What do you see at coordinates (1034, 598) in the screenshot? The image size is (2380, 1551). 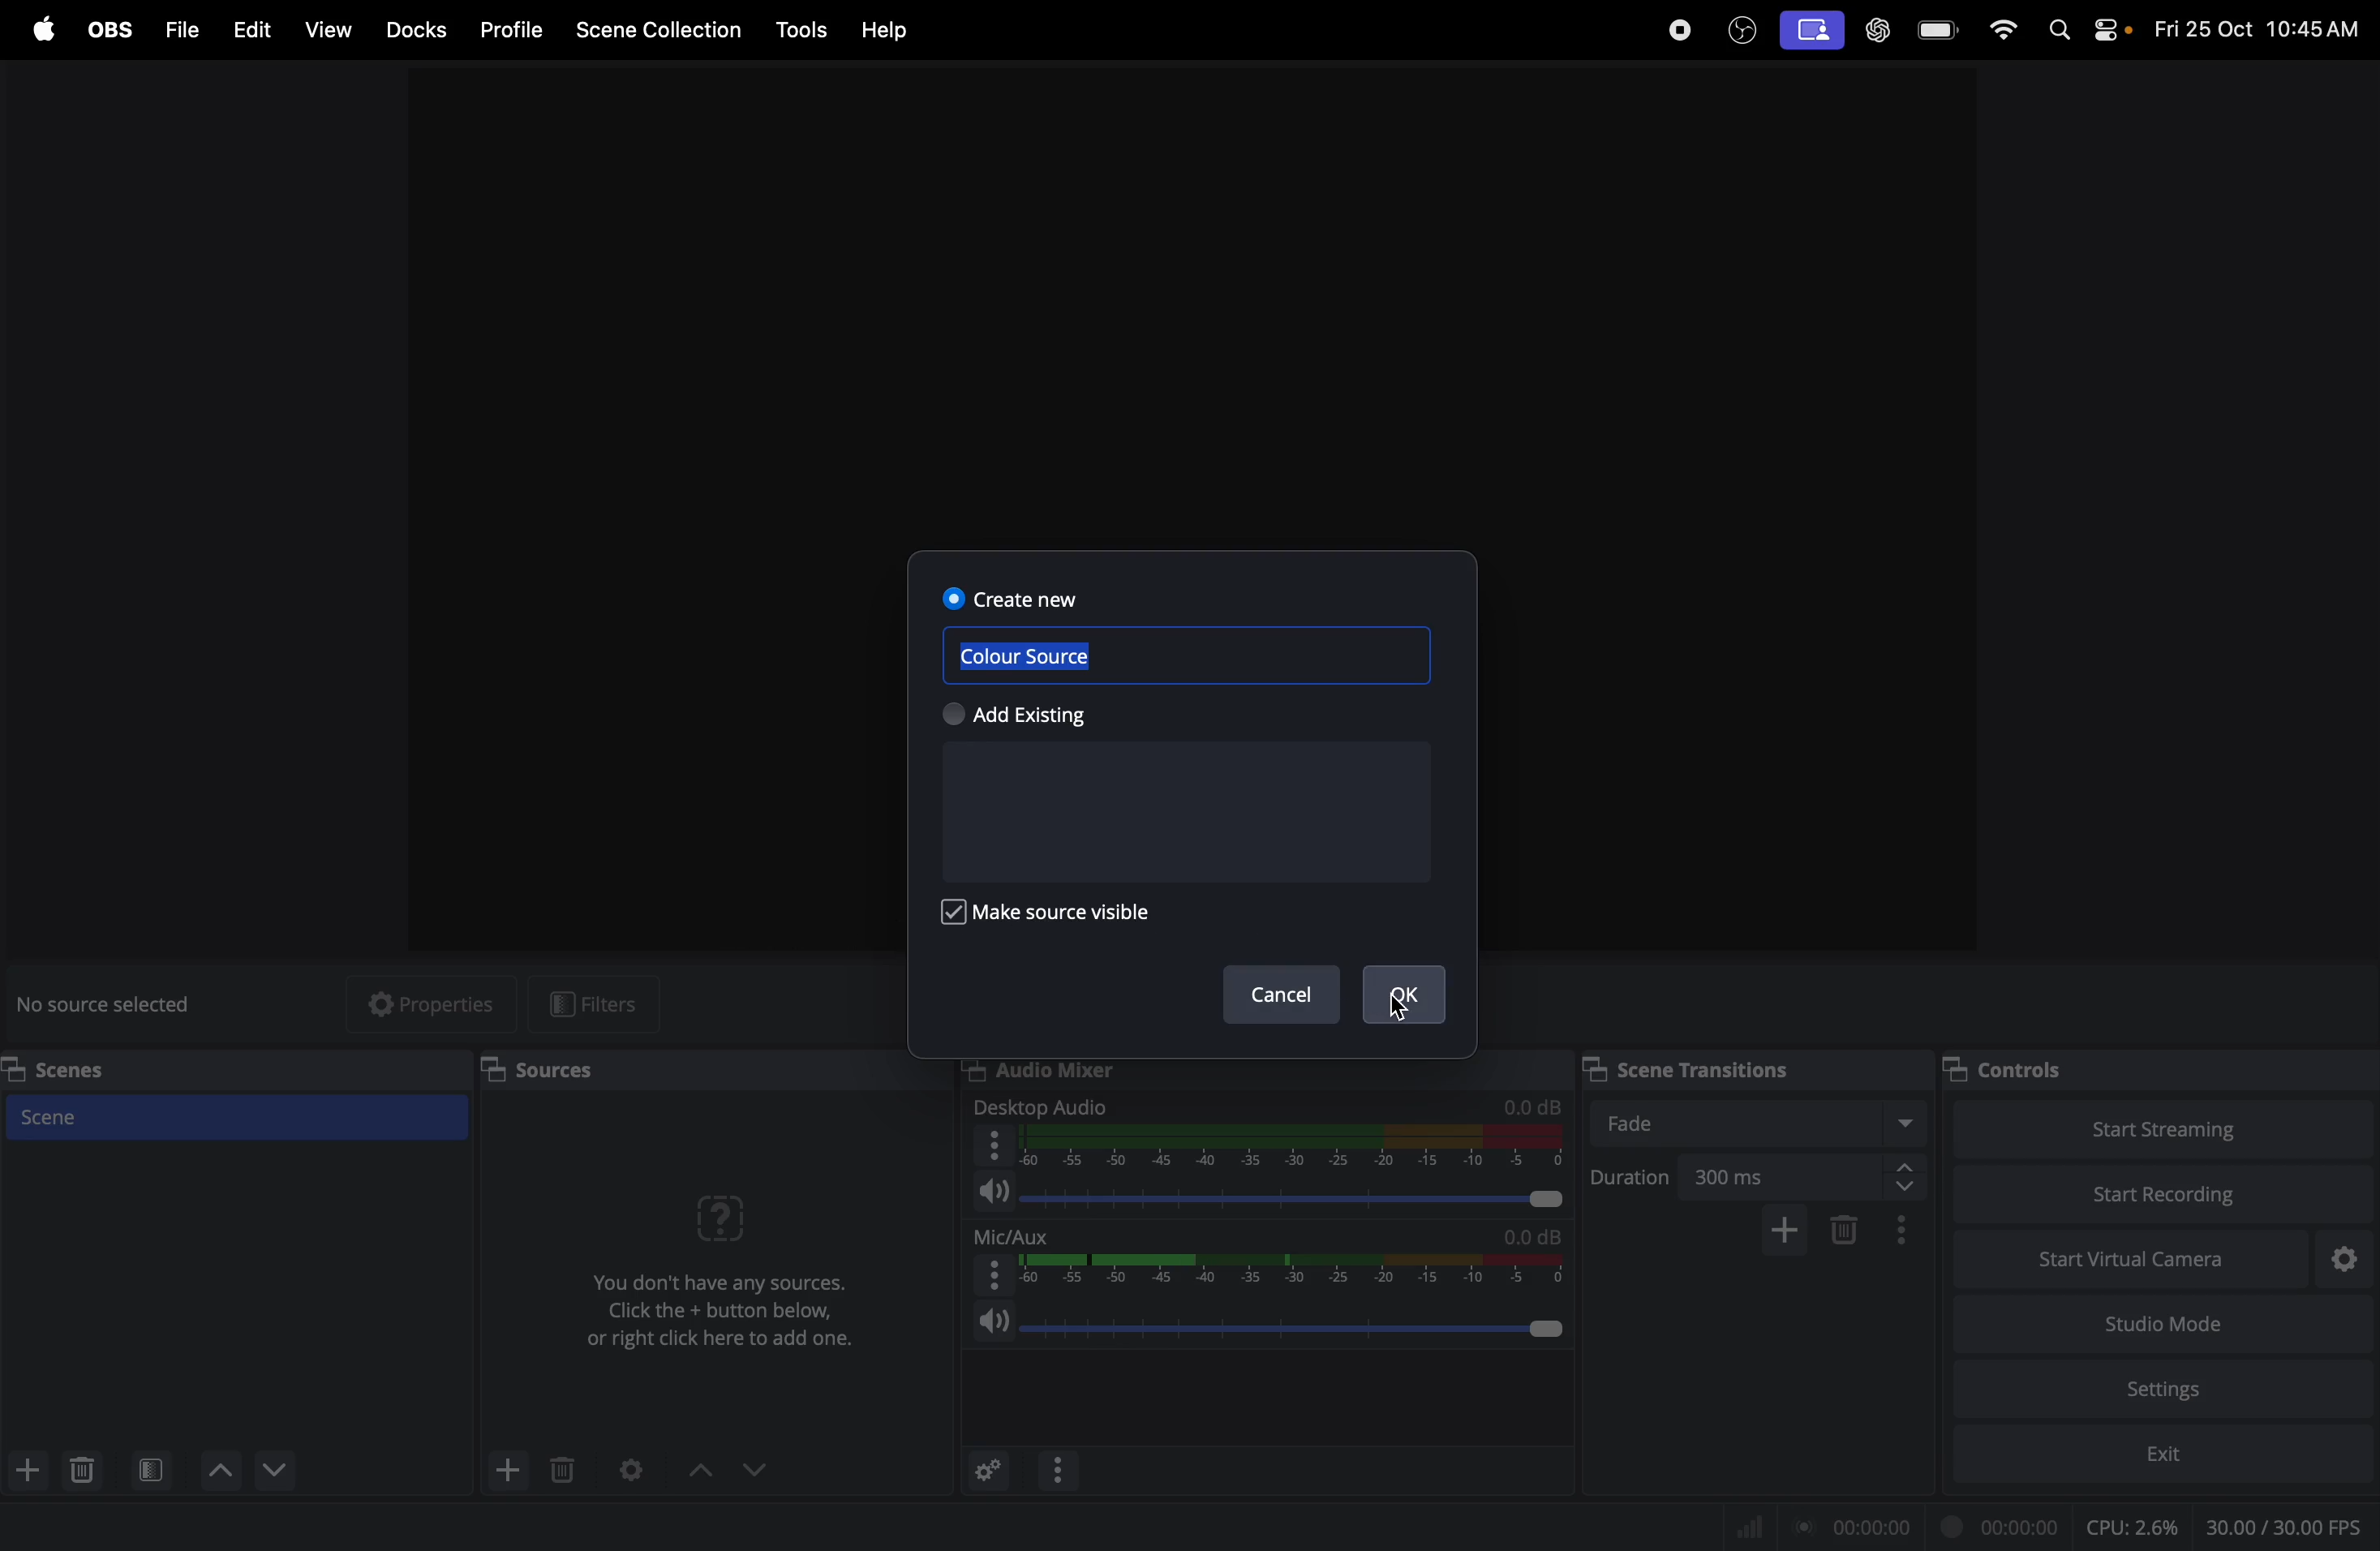 I see `create now` at bounding box center [1034, 598].